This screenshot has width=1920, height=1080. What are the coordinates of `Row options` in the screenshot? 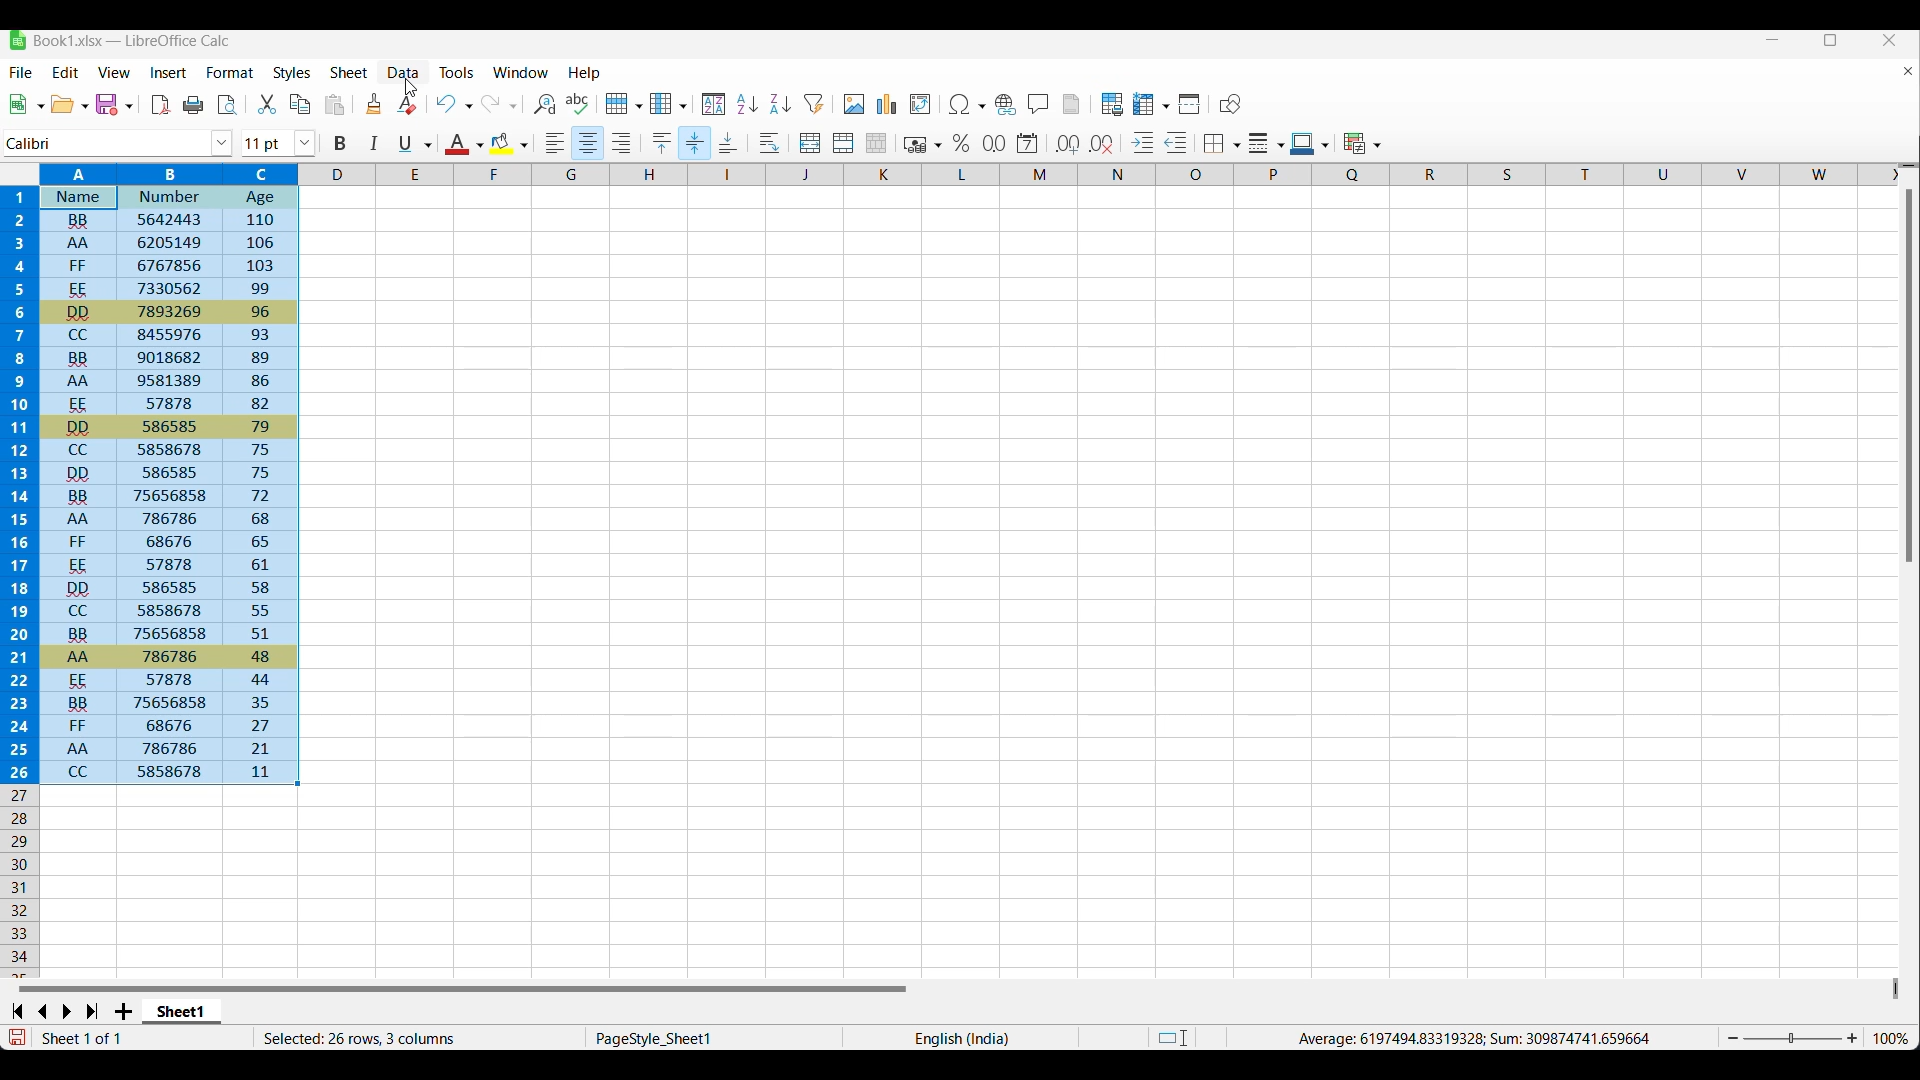 It's located at (623, 103).